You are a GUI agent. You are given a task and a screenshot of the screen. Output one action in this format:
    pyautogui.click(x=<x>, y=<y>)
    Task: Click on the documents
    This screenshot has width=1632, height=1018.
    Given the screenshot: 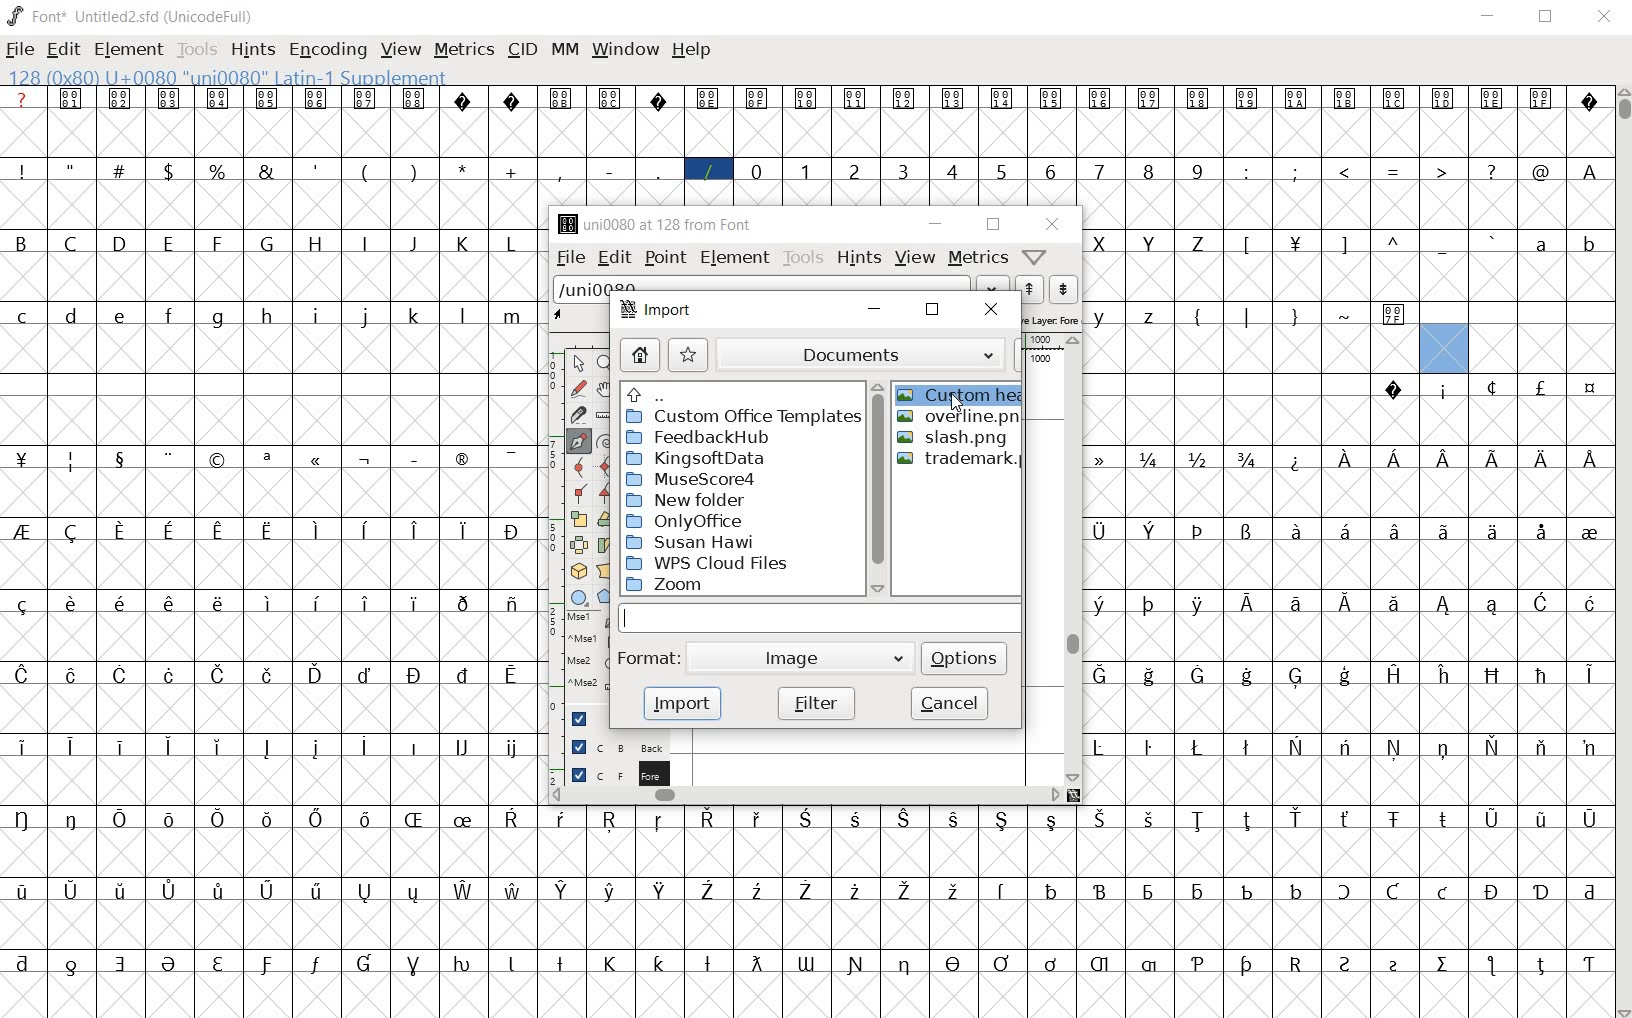 What is the action you would take?
    pyautogui.click(x=870, y=353)
    